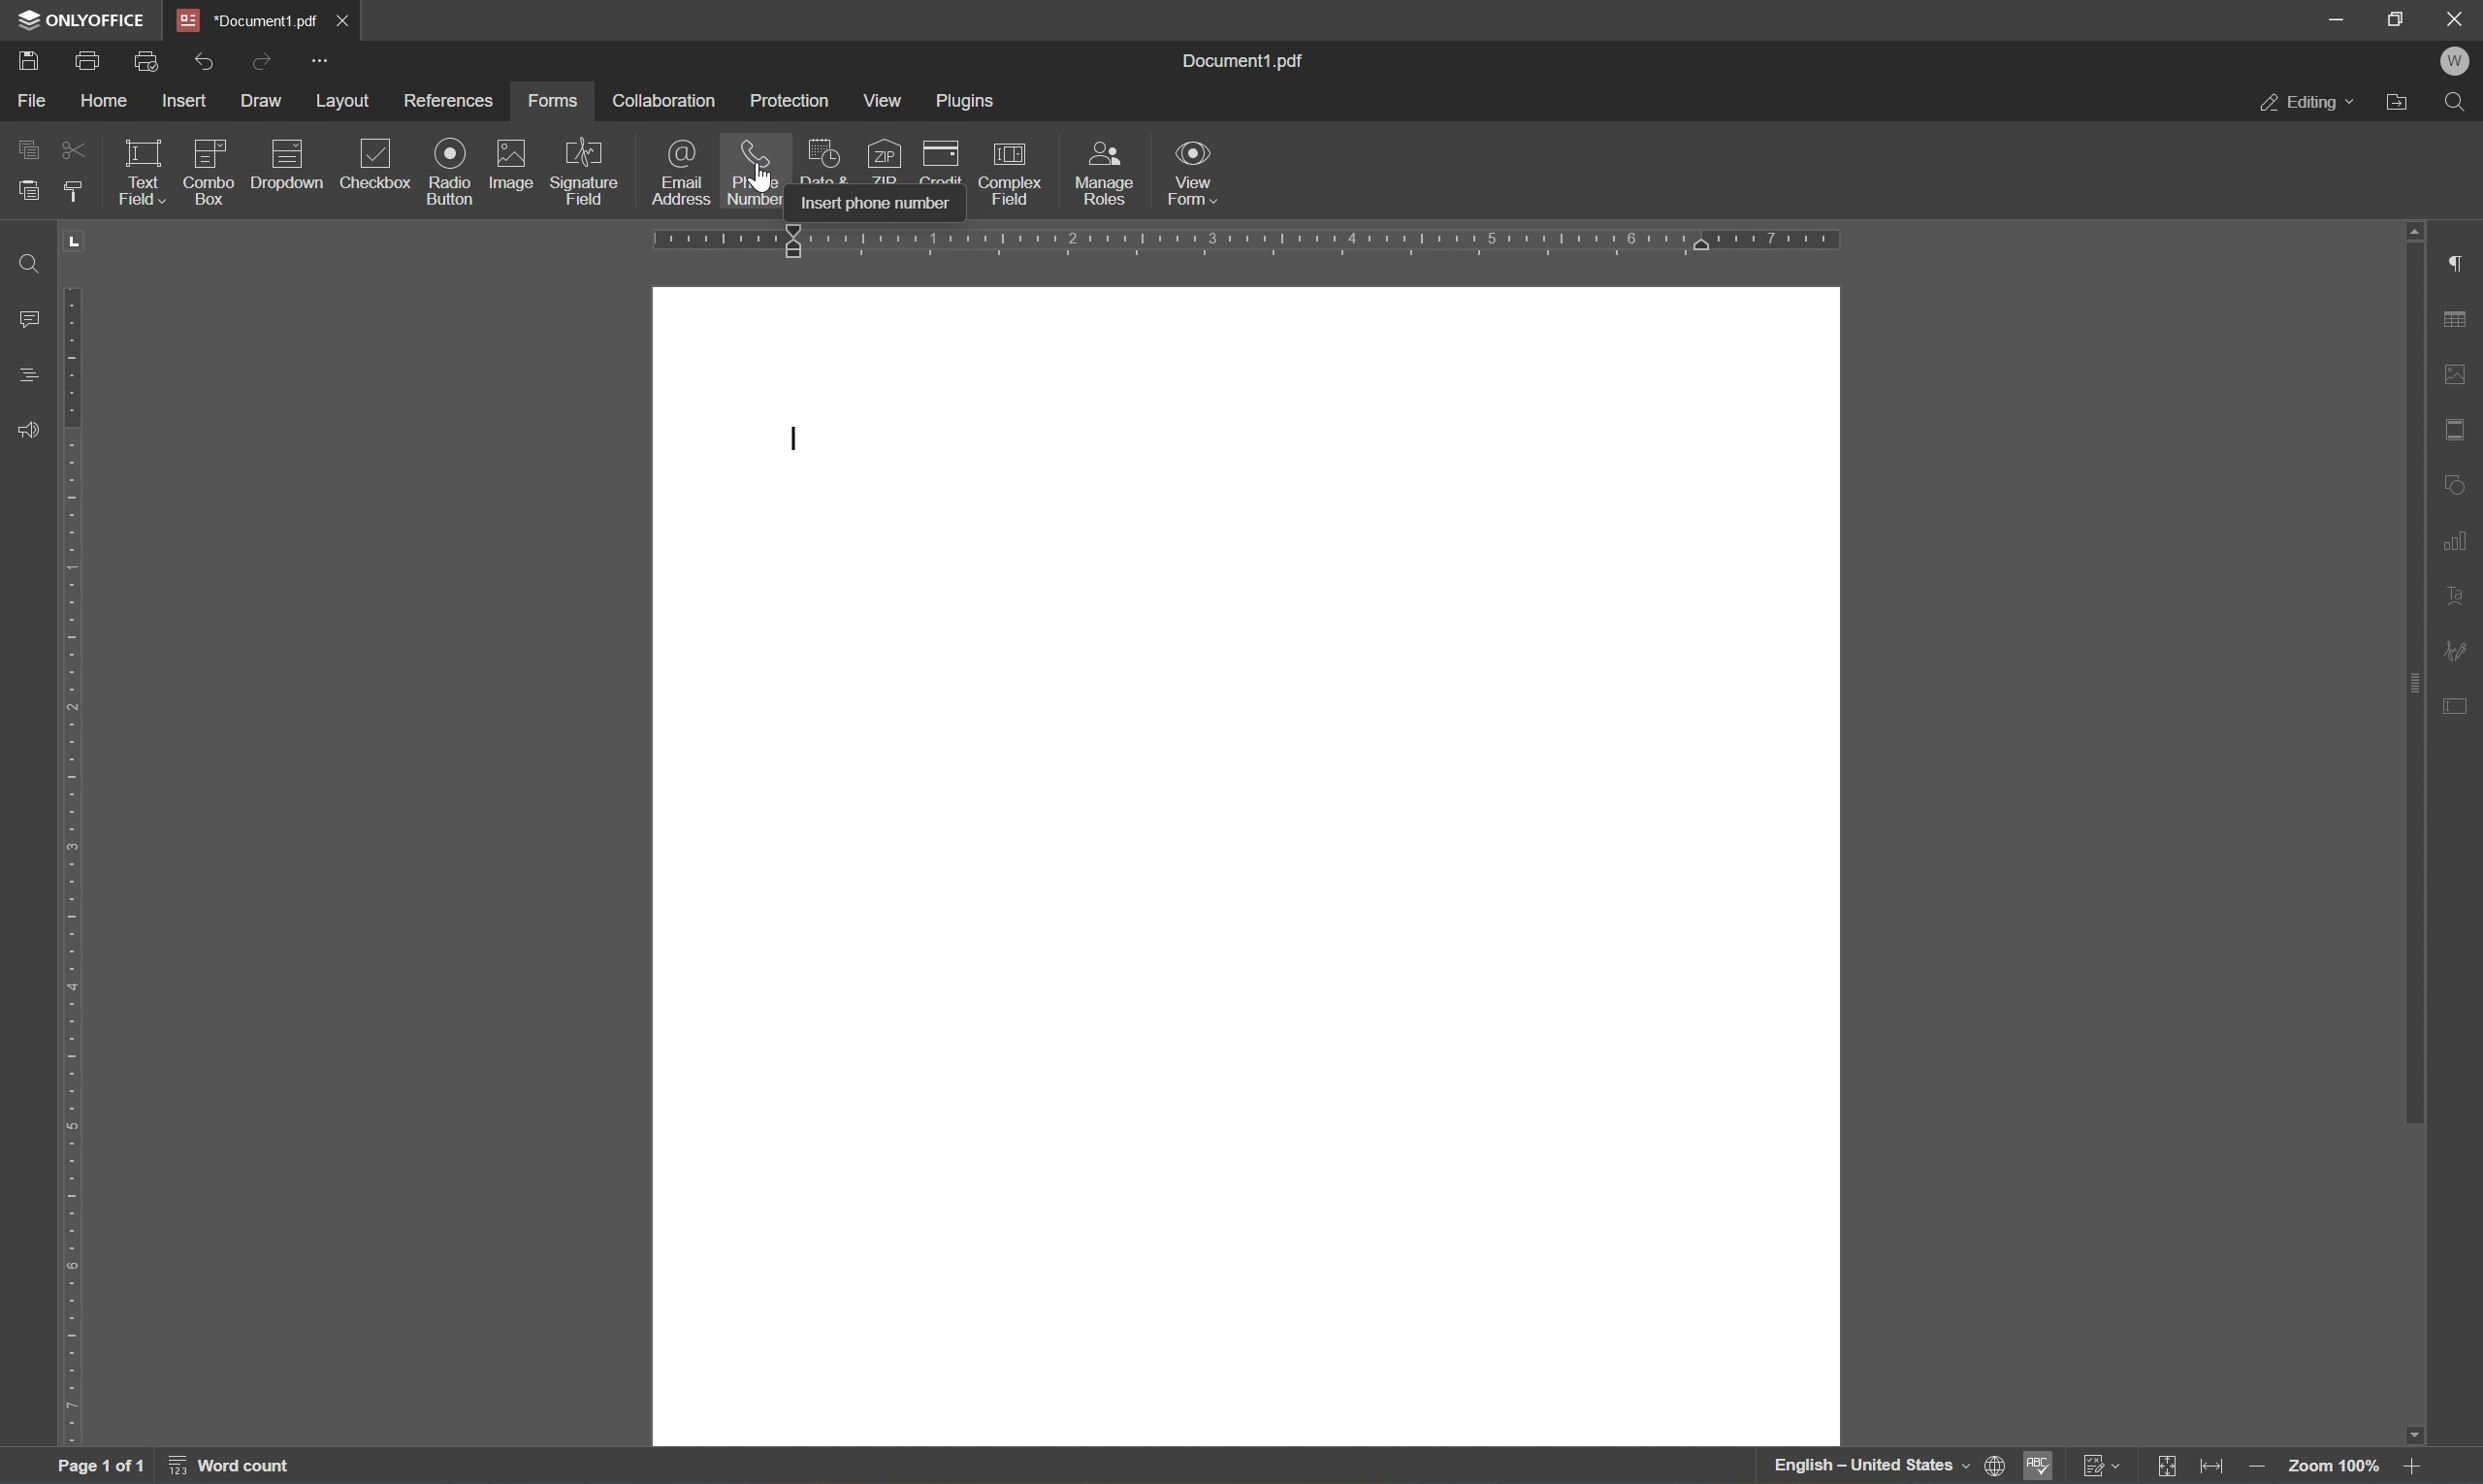  I want to click on insert phone number, so click(879, 202).